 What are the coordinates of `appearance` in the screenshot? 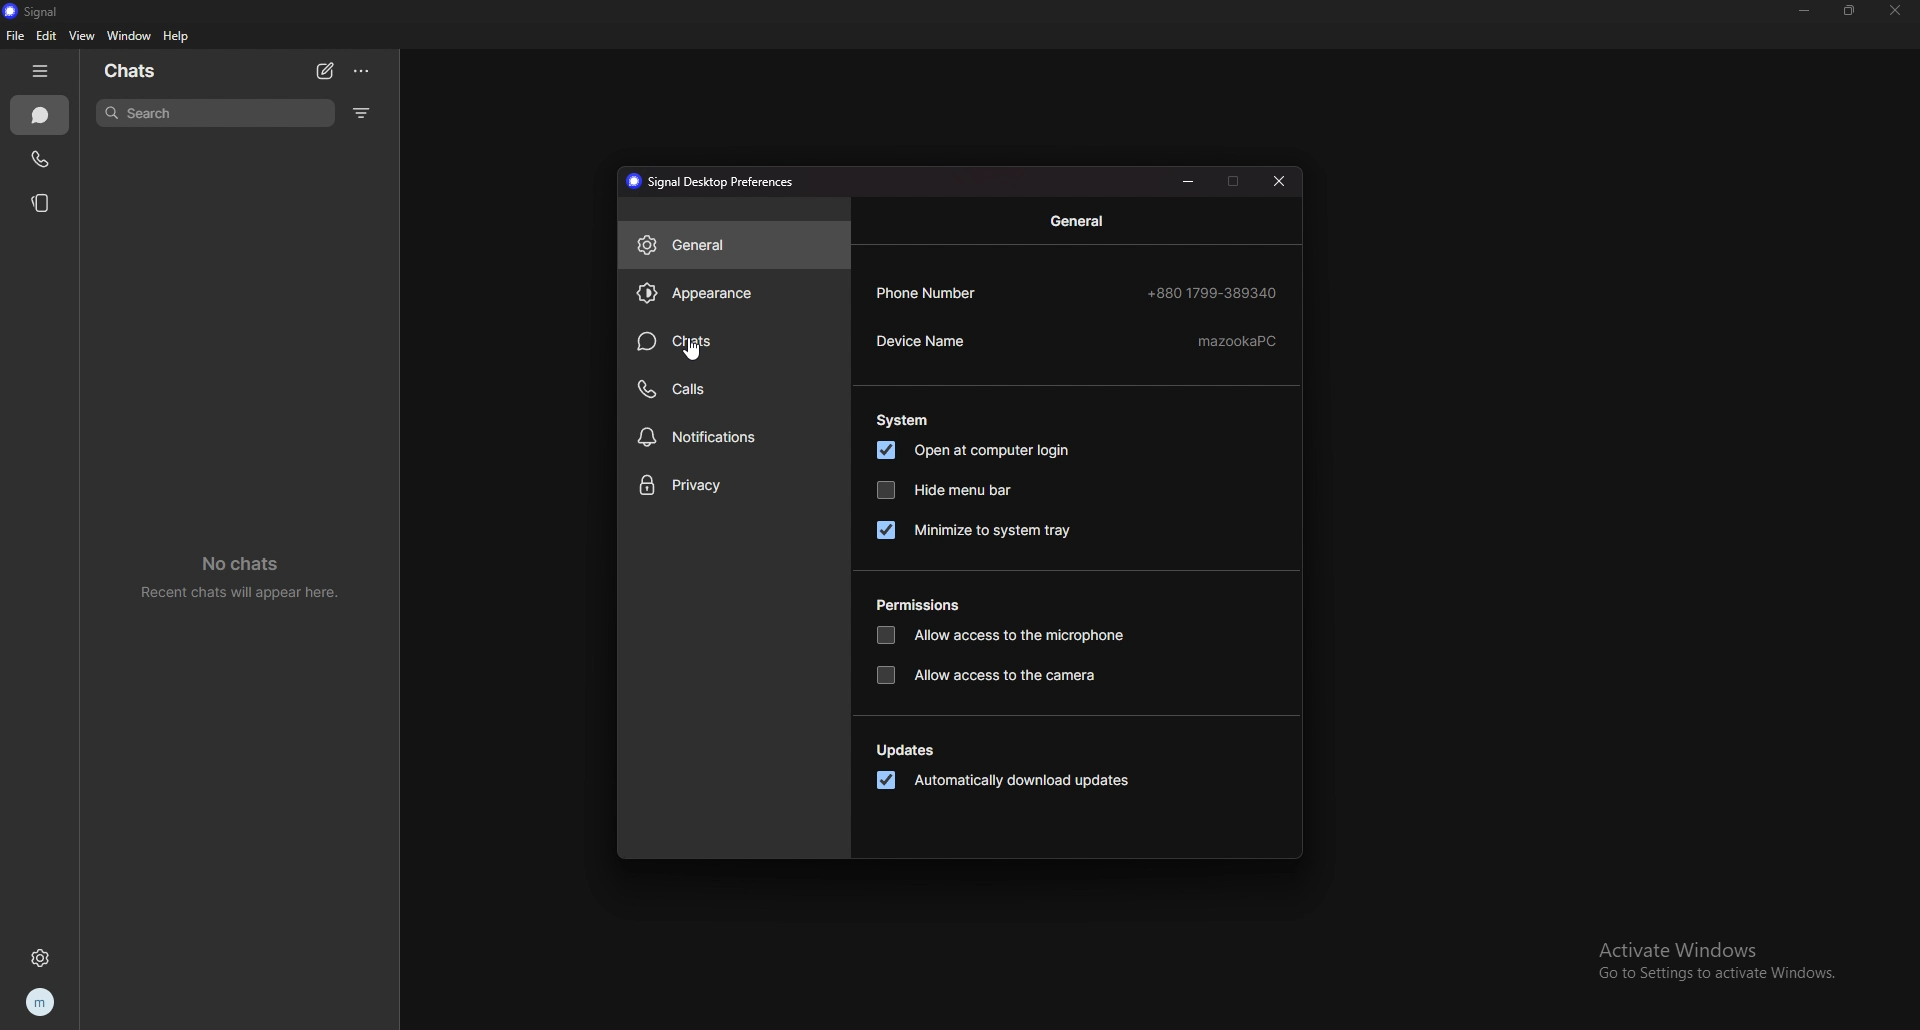 It's located at (734, 293).